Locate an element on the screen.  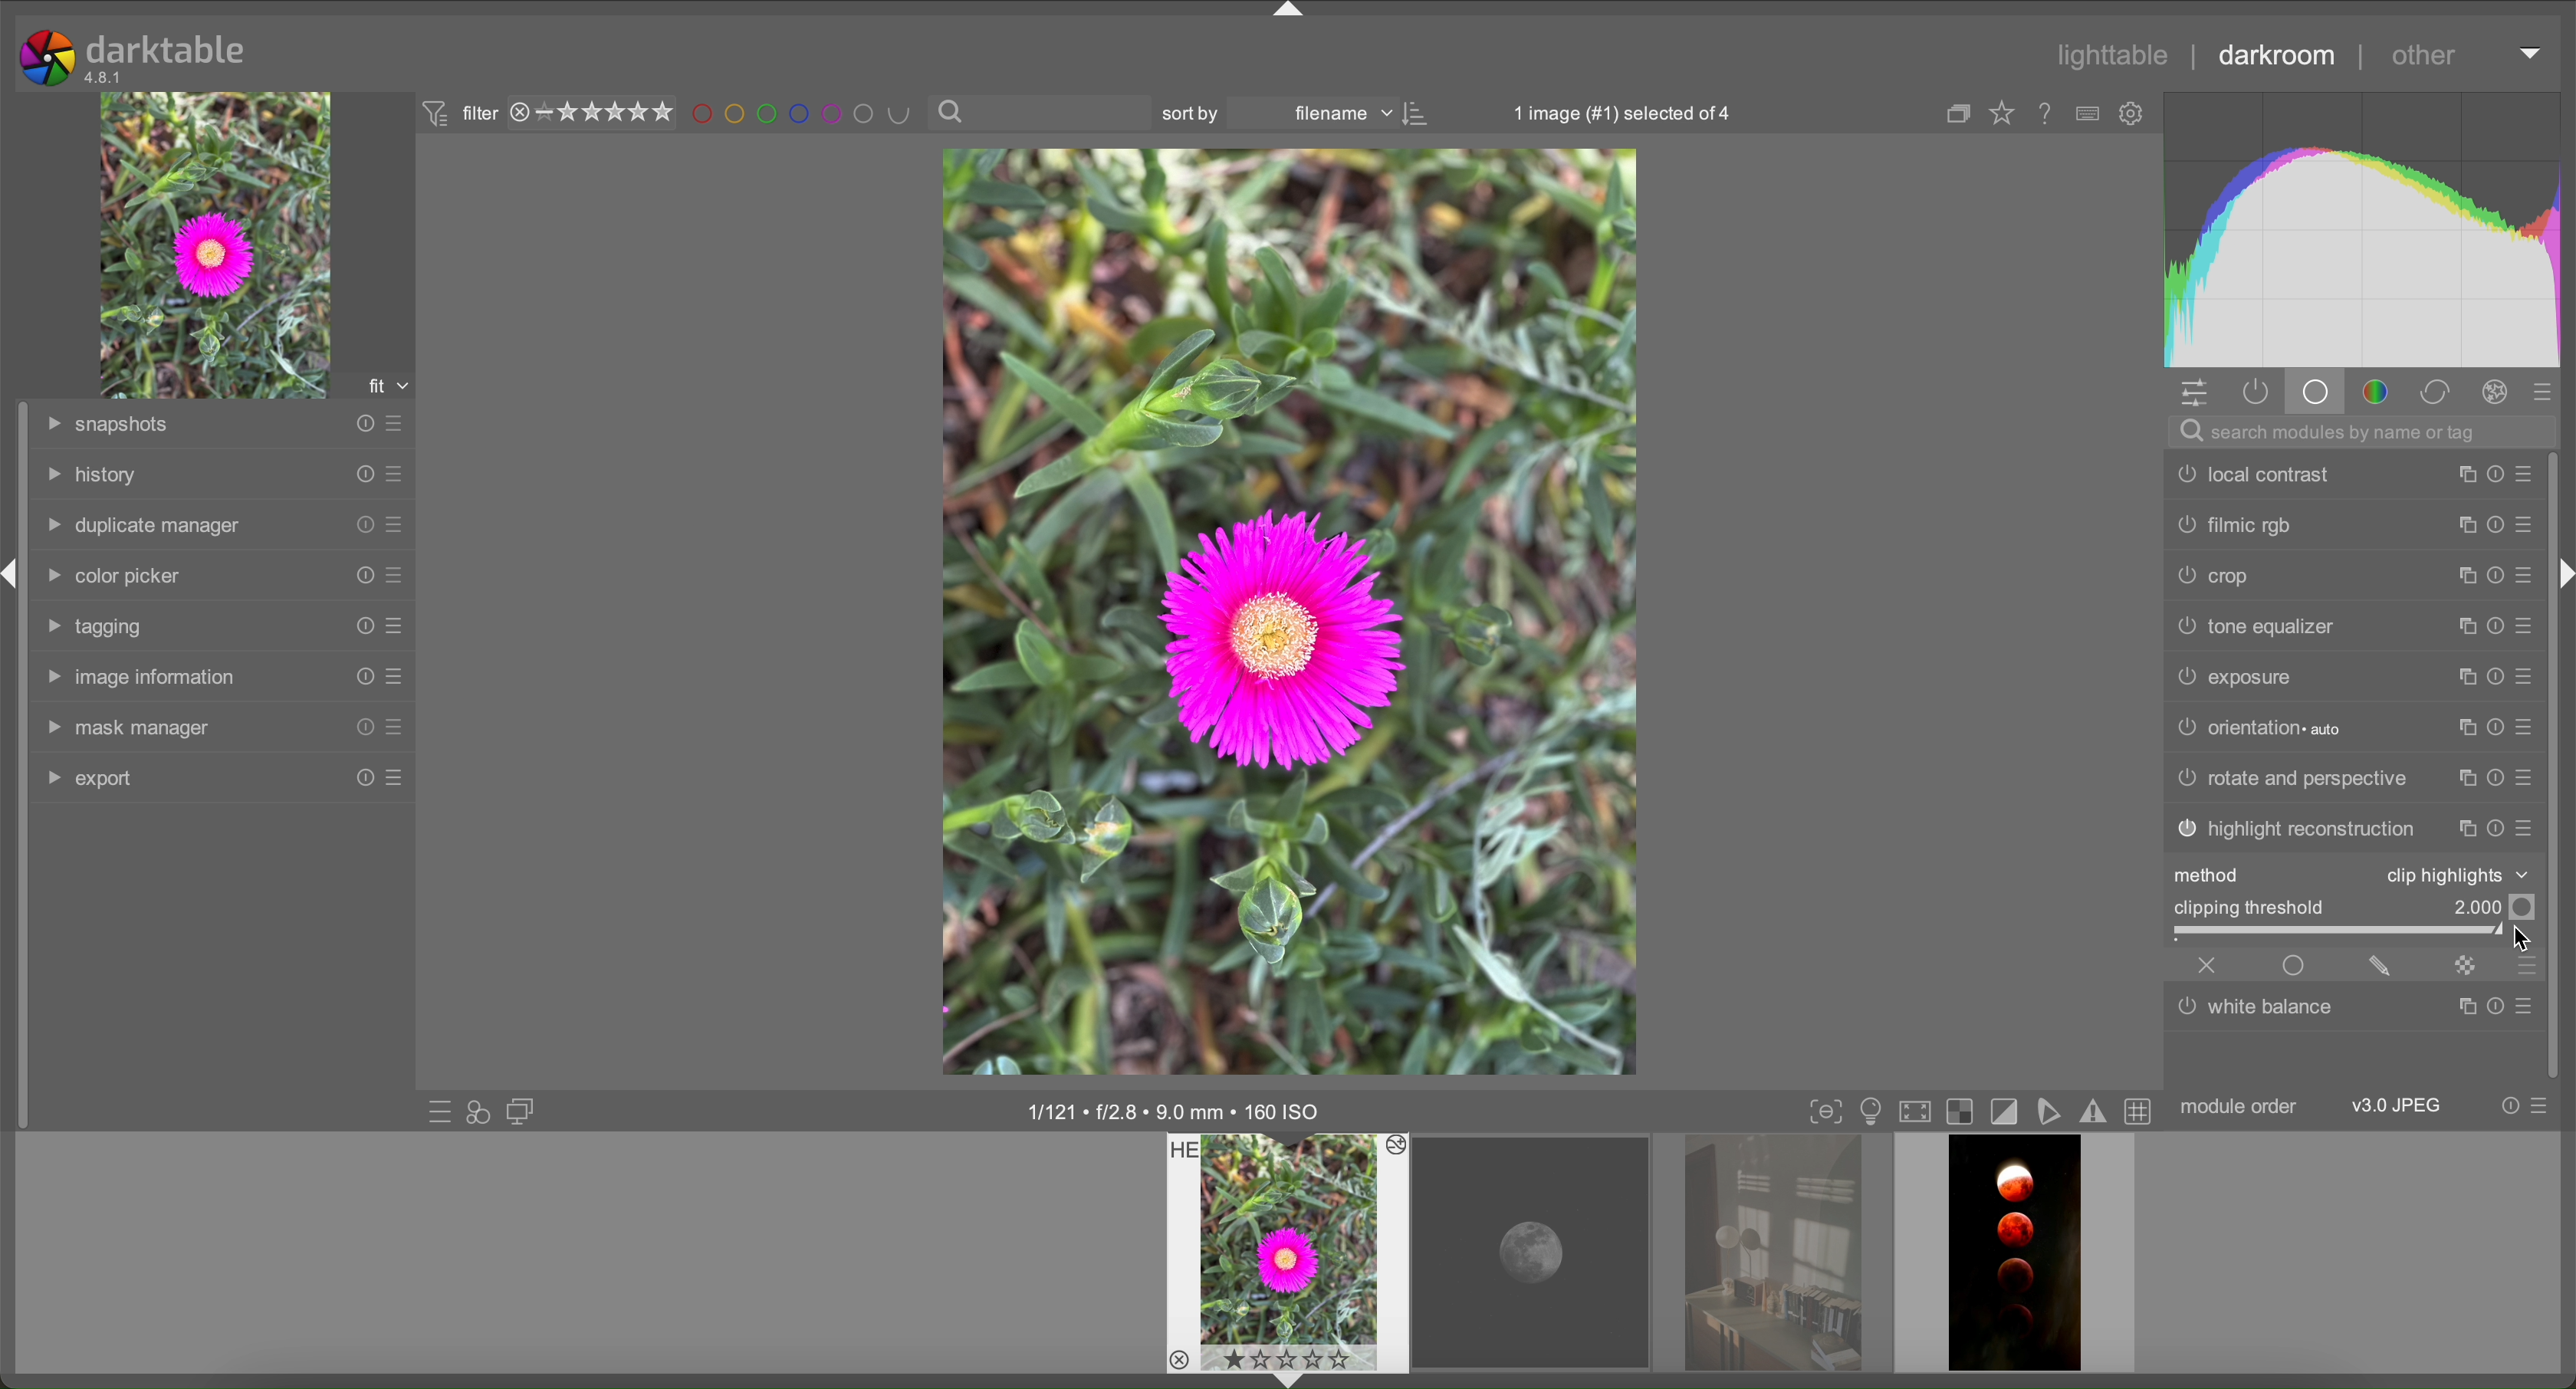
darkroom is located at coordinates (2272, 51).